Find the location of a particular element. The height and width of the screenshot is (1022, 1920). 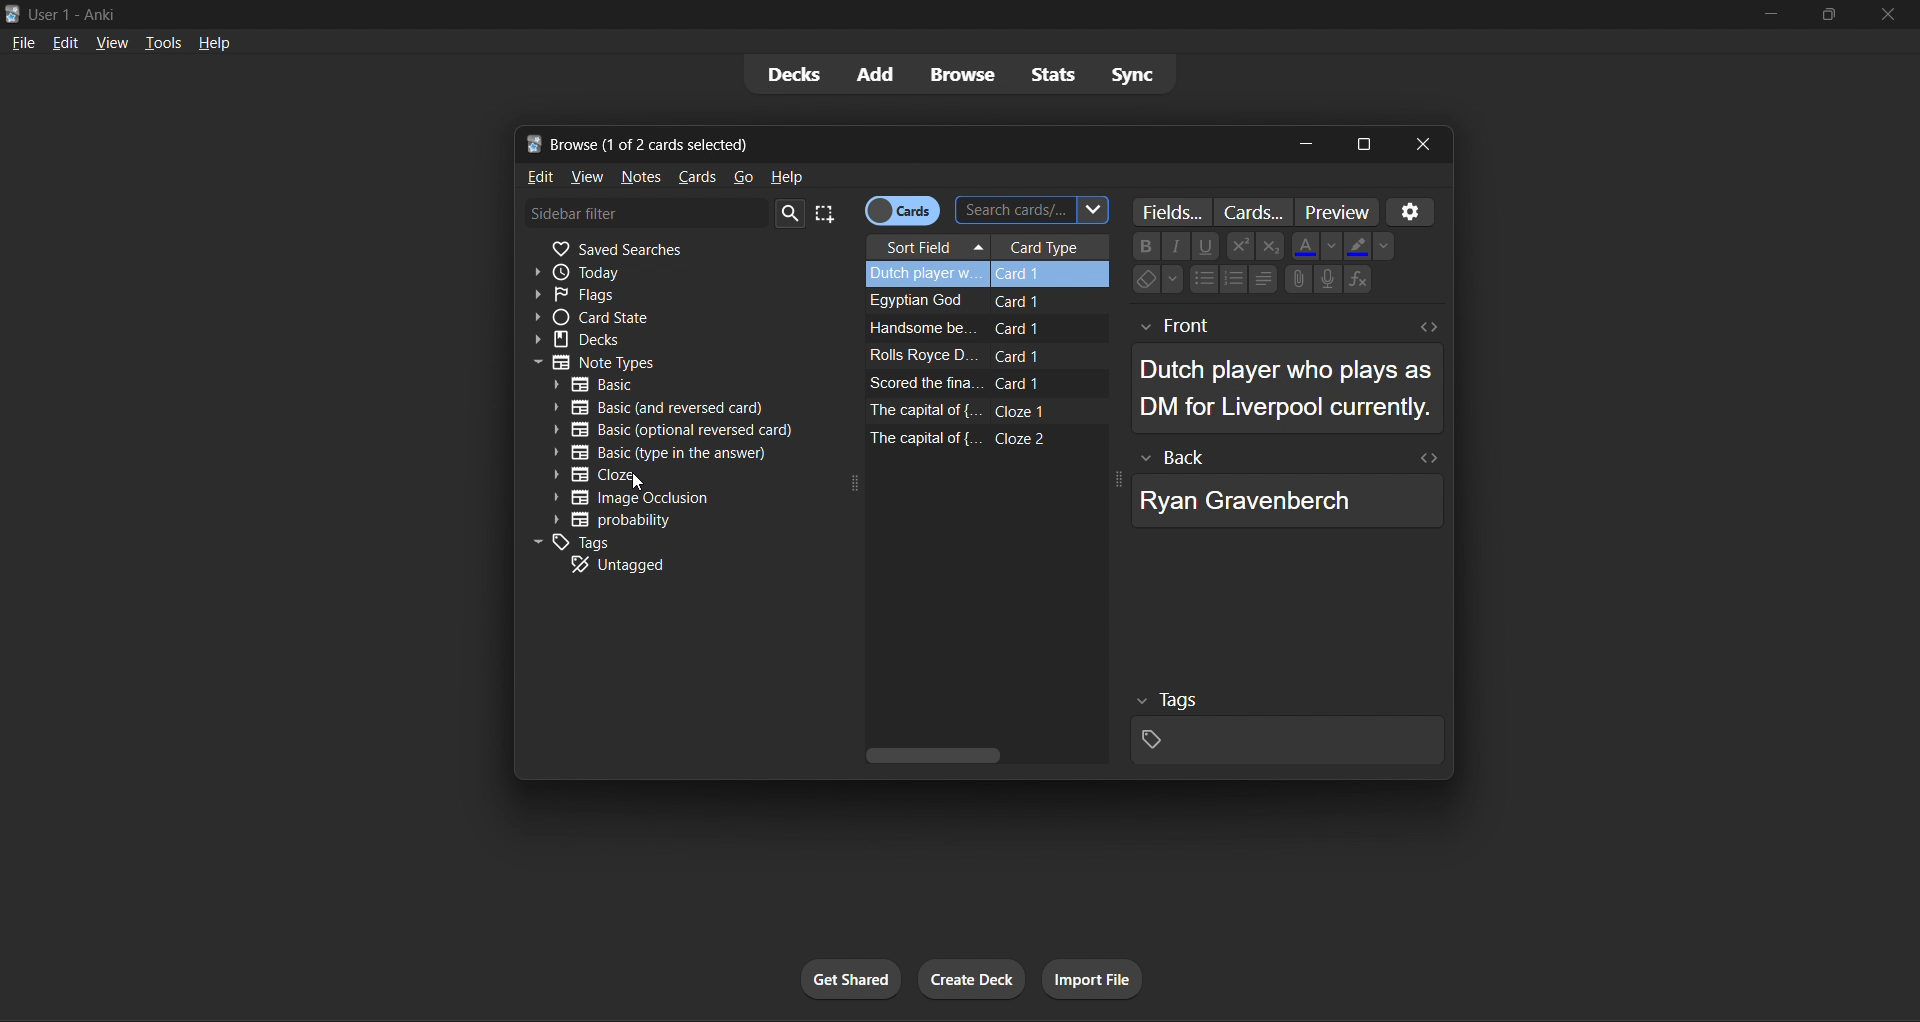

sync is located at coordinates (1147, 72).